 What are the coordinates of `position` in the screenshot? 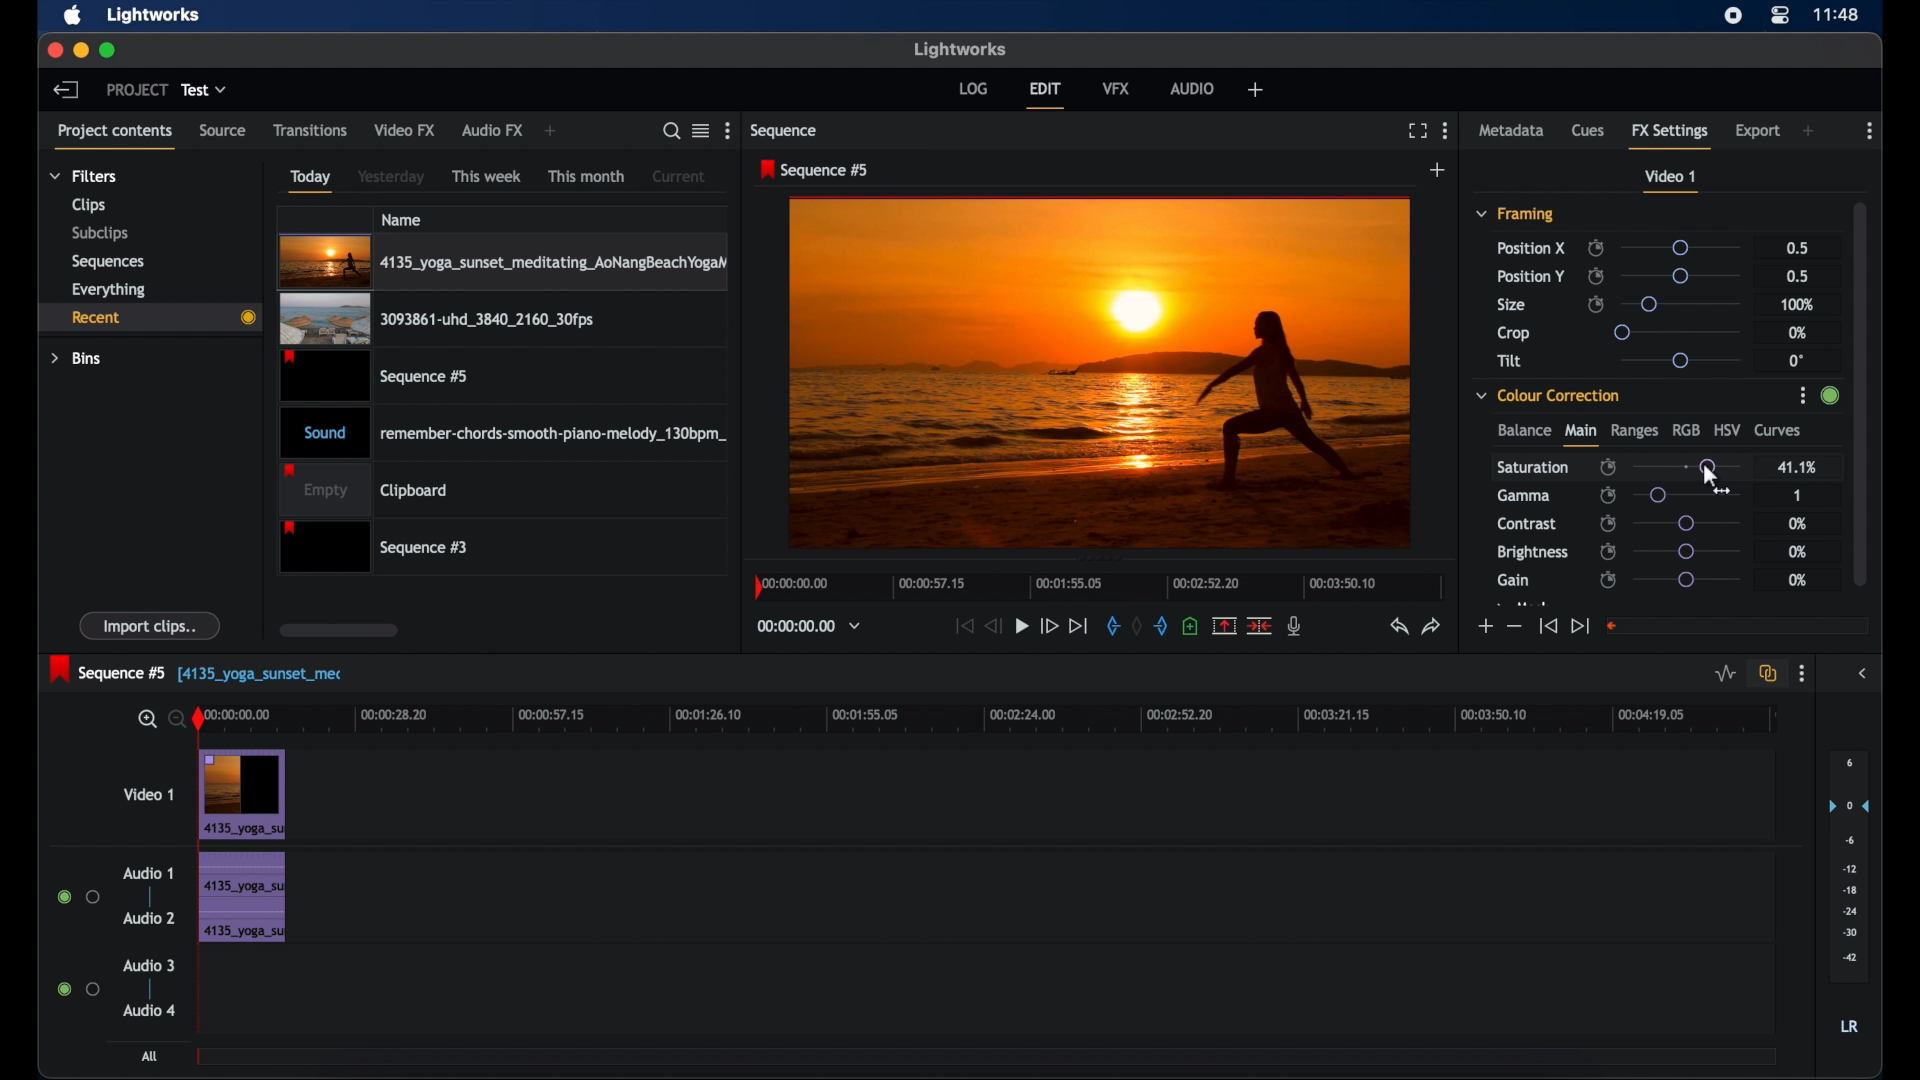 It's located at (1531, 276).